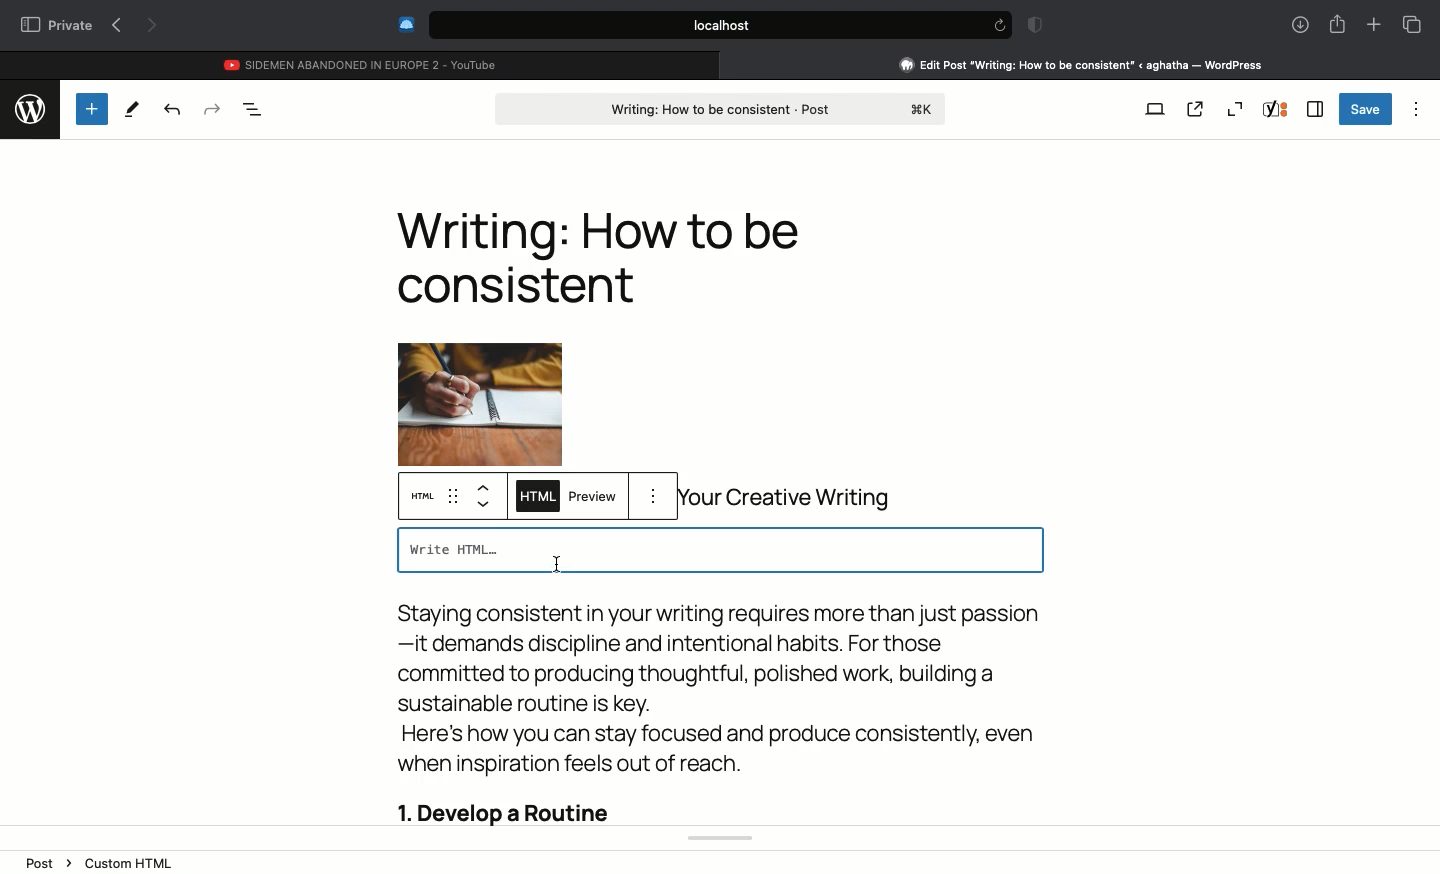 Image resolution: width=1440 pixels, height=874 pixels. I want to click on close, so click(729, 64).